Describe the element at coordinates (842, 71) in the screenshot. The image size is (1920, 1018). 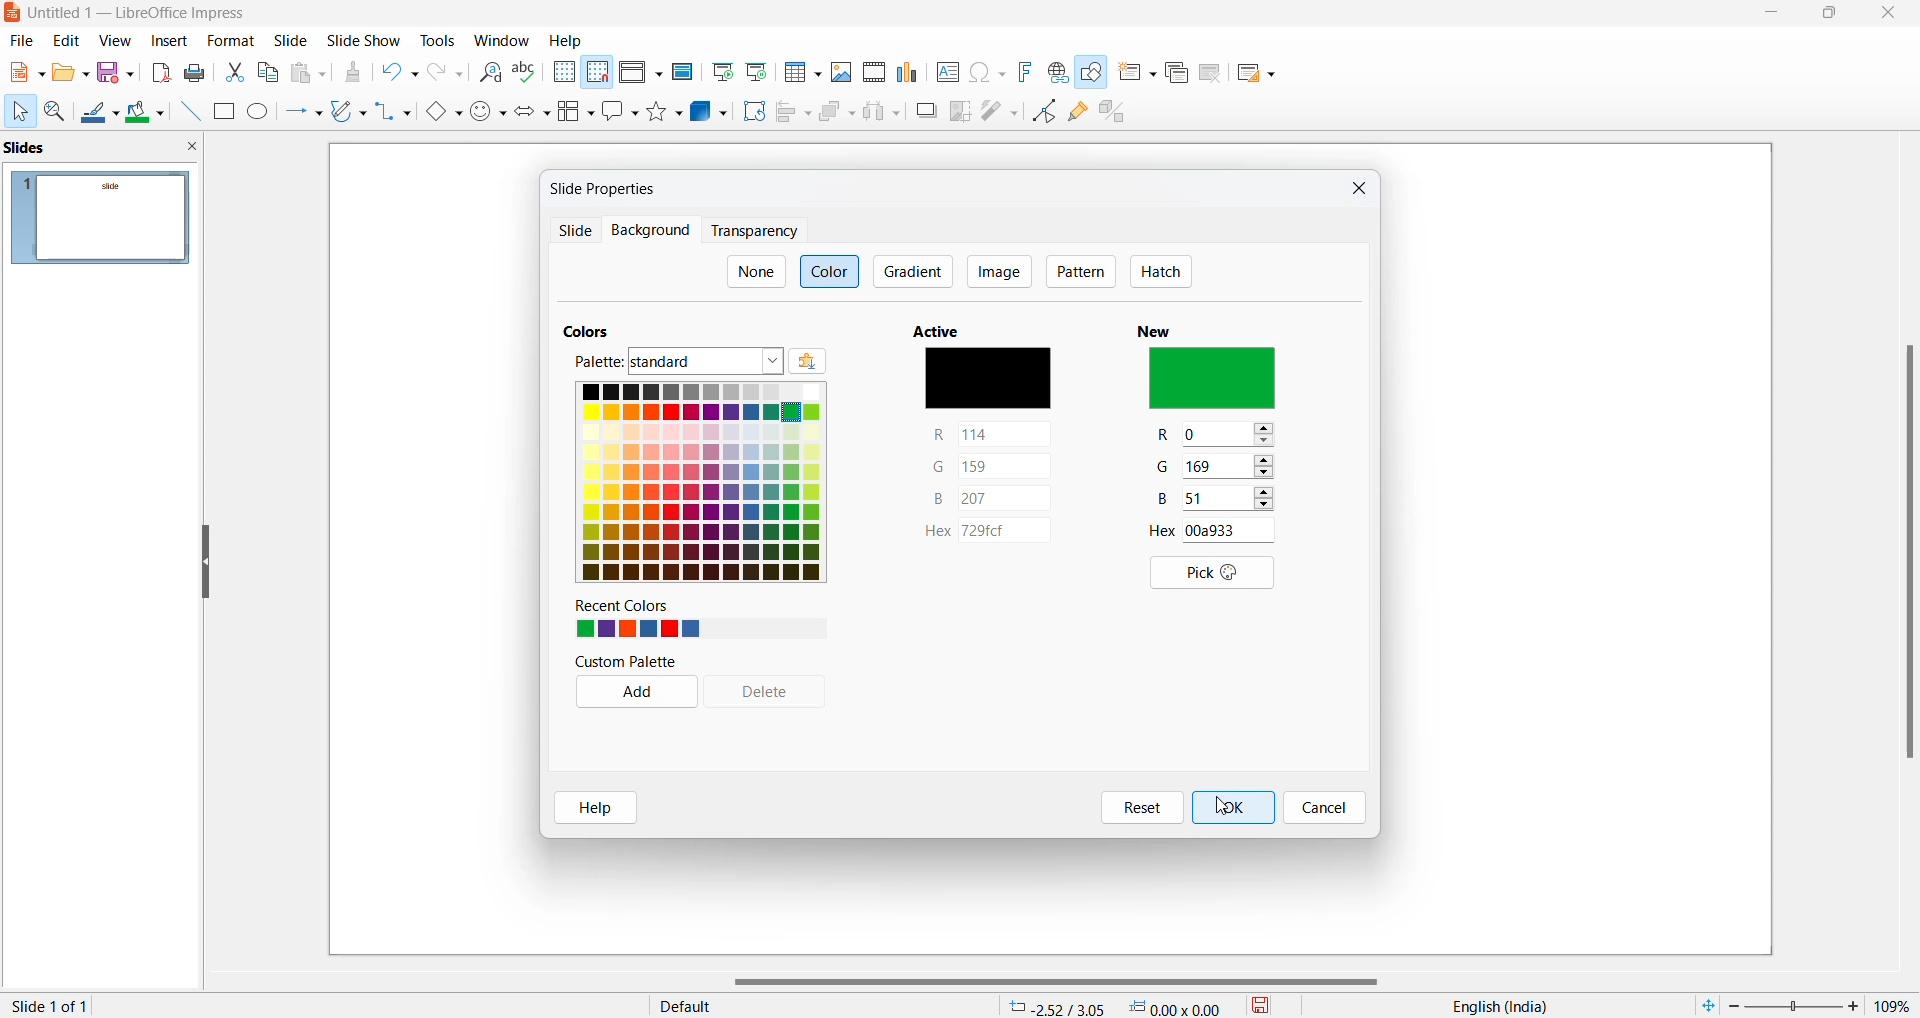
I see `insert image` at that location.